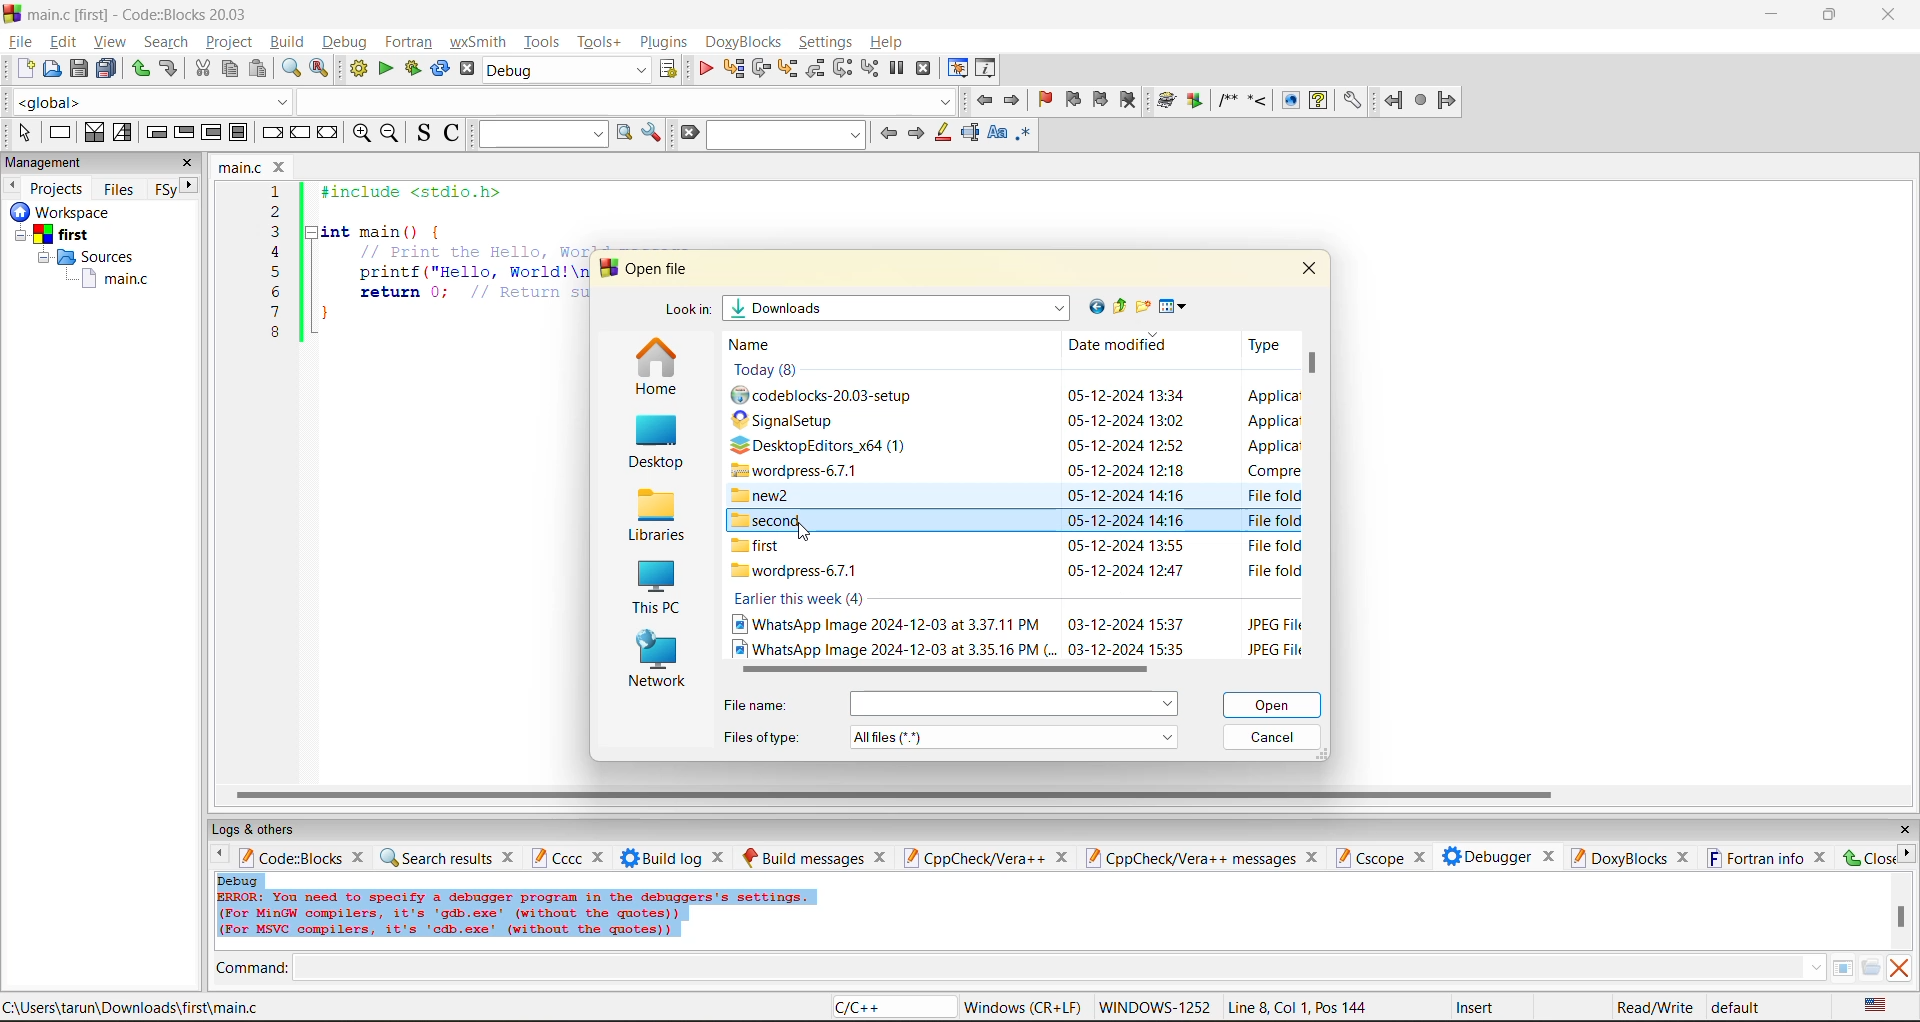  I want to click on int main(){, so click(396, 231).